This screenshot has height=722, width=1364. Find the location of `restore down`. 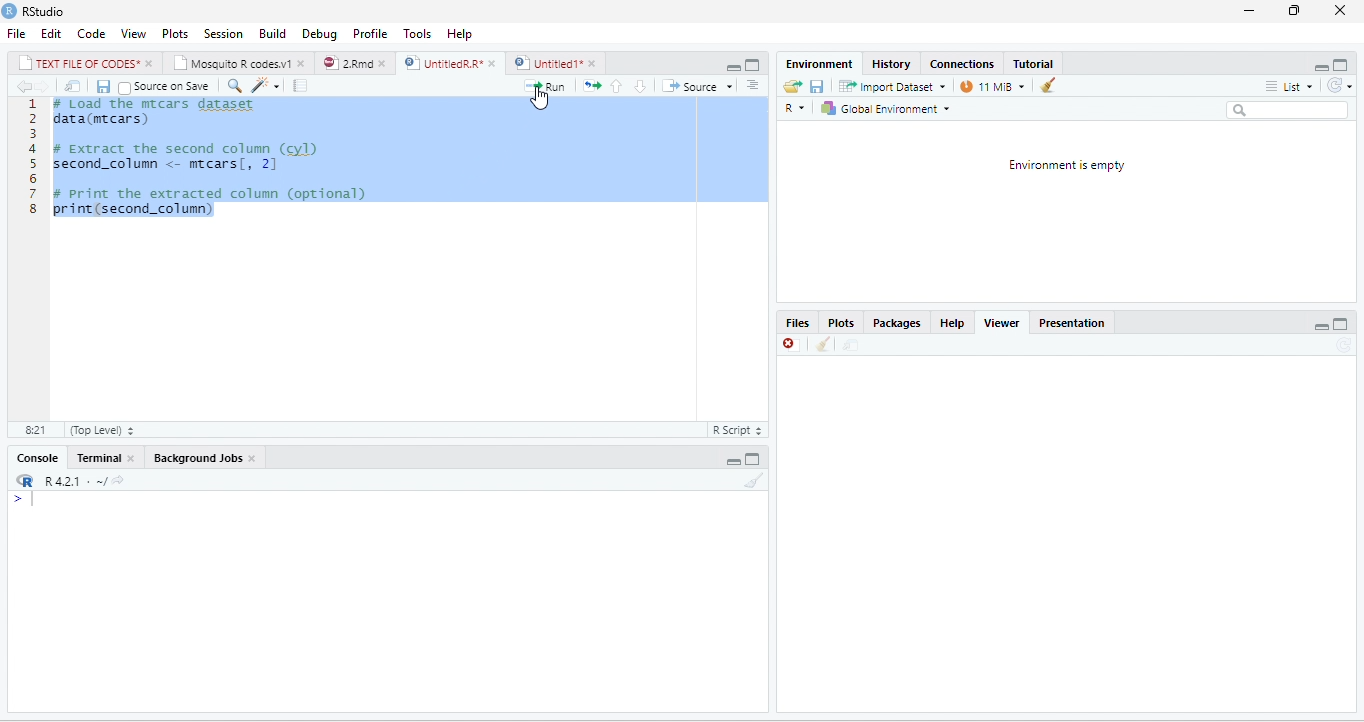

restore down is located at coordinates (1292, 12).